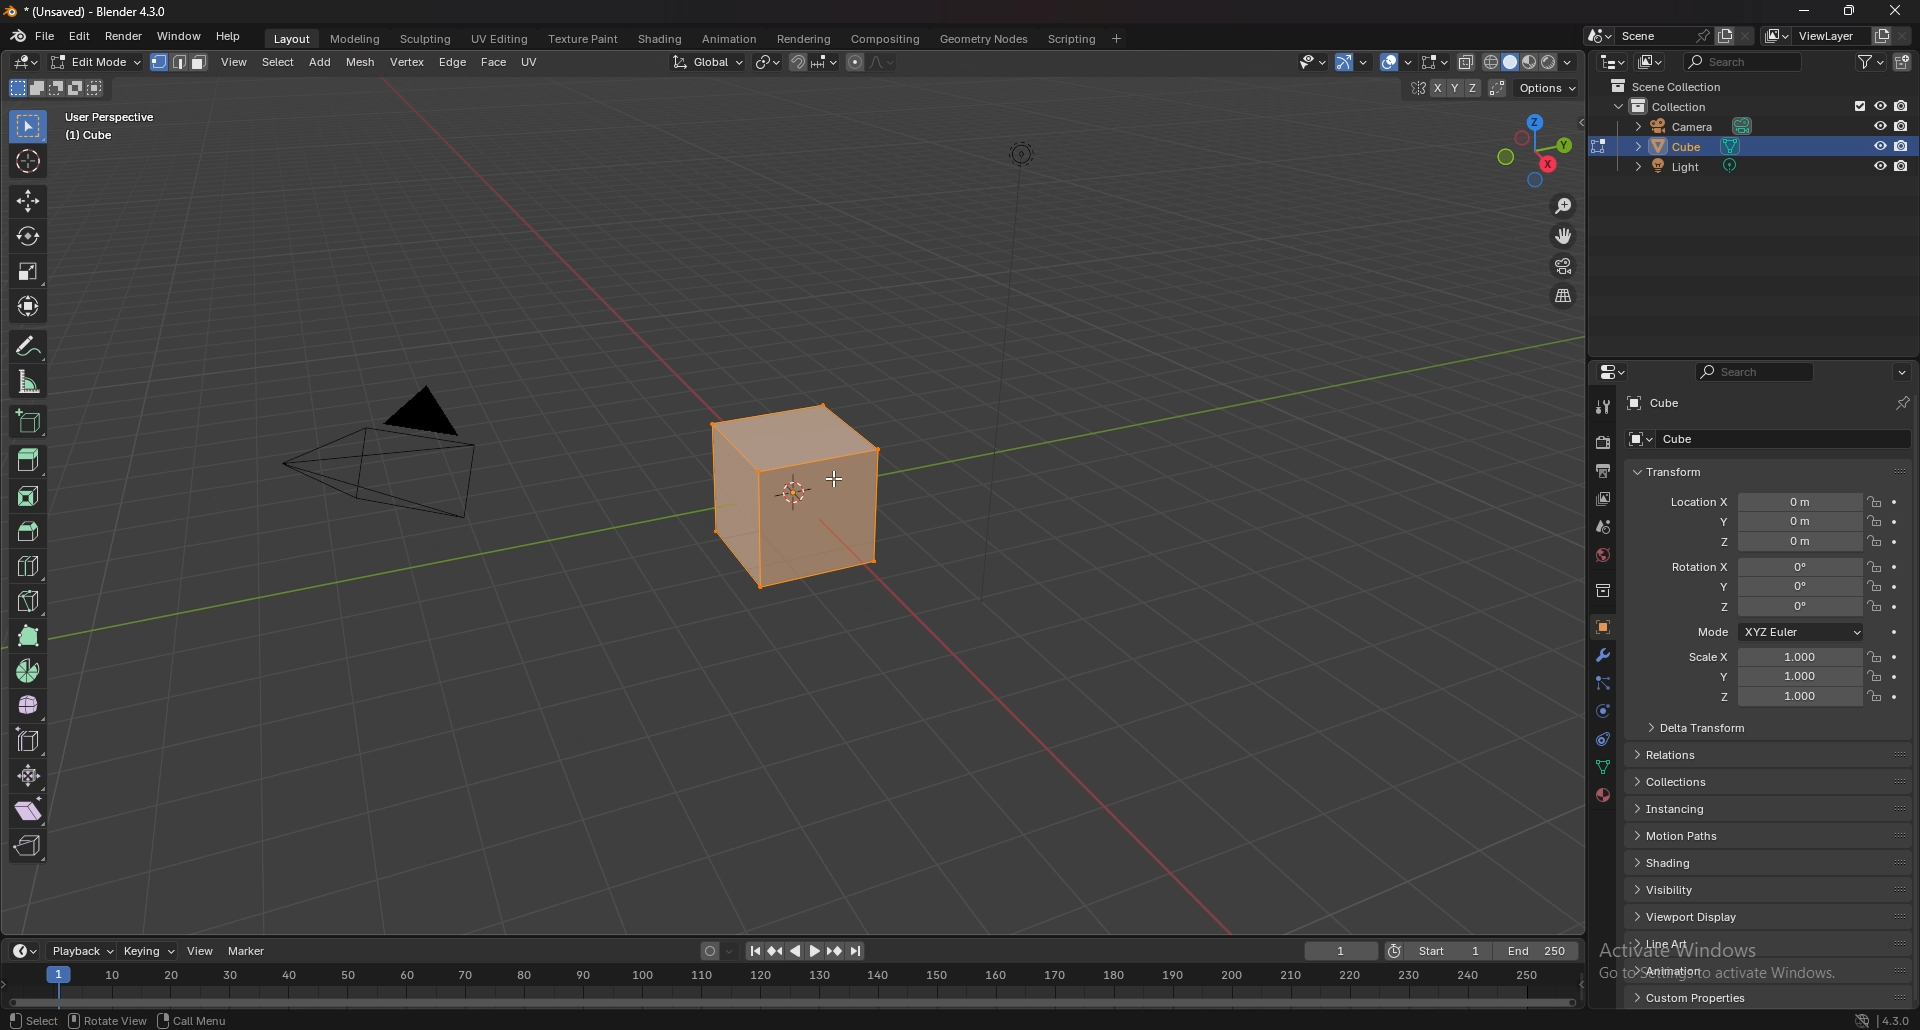  I want to click on particle, so click(1604, 684).